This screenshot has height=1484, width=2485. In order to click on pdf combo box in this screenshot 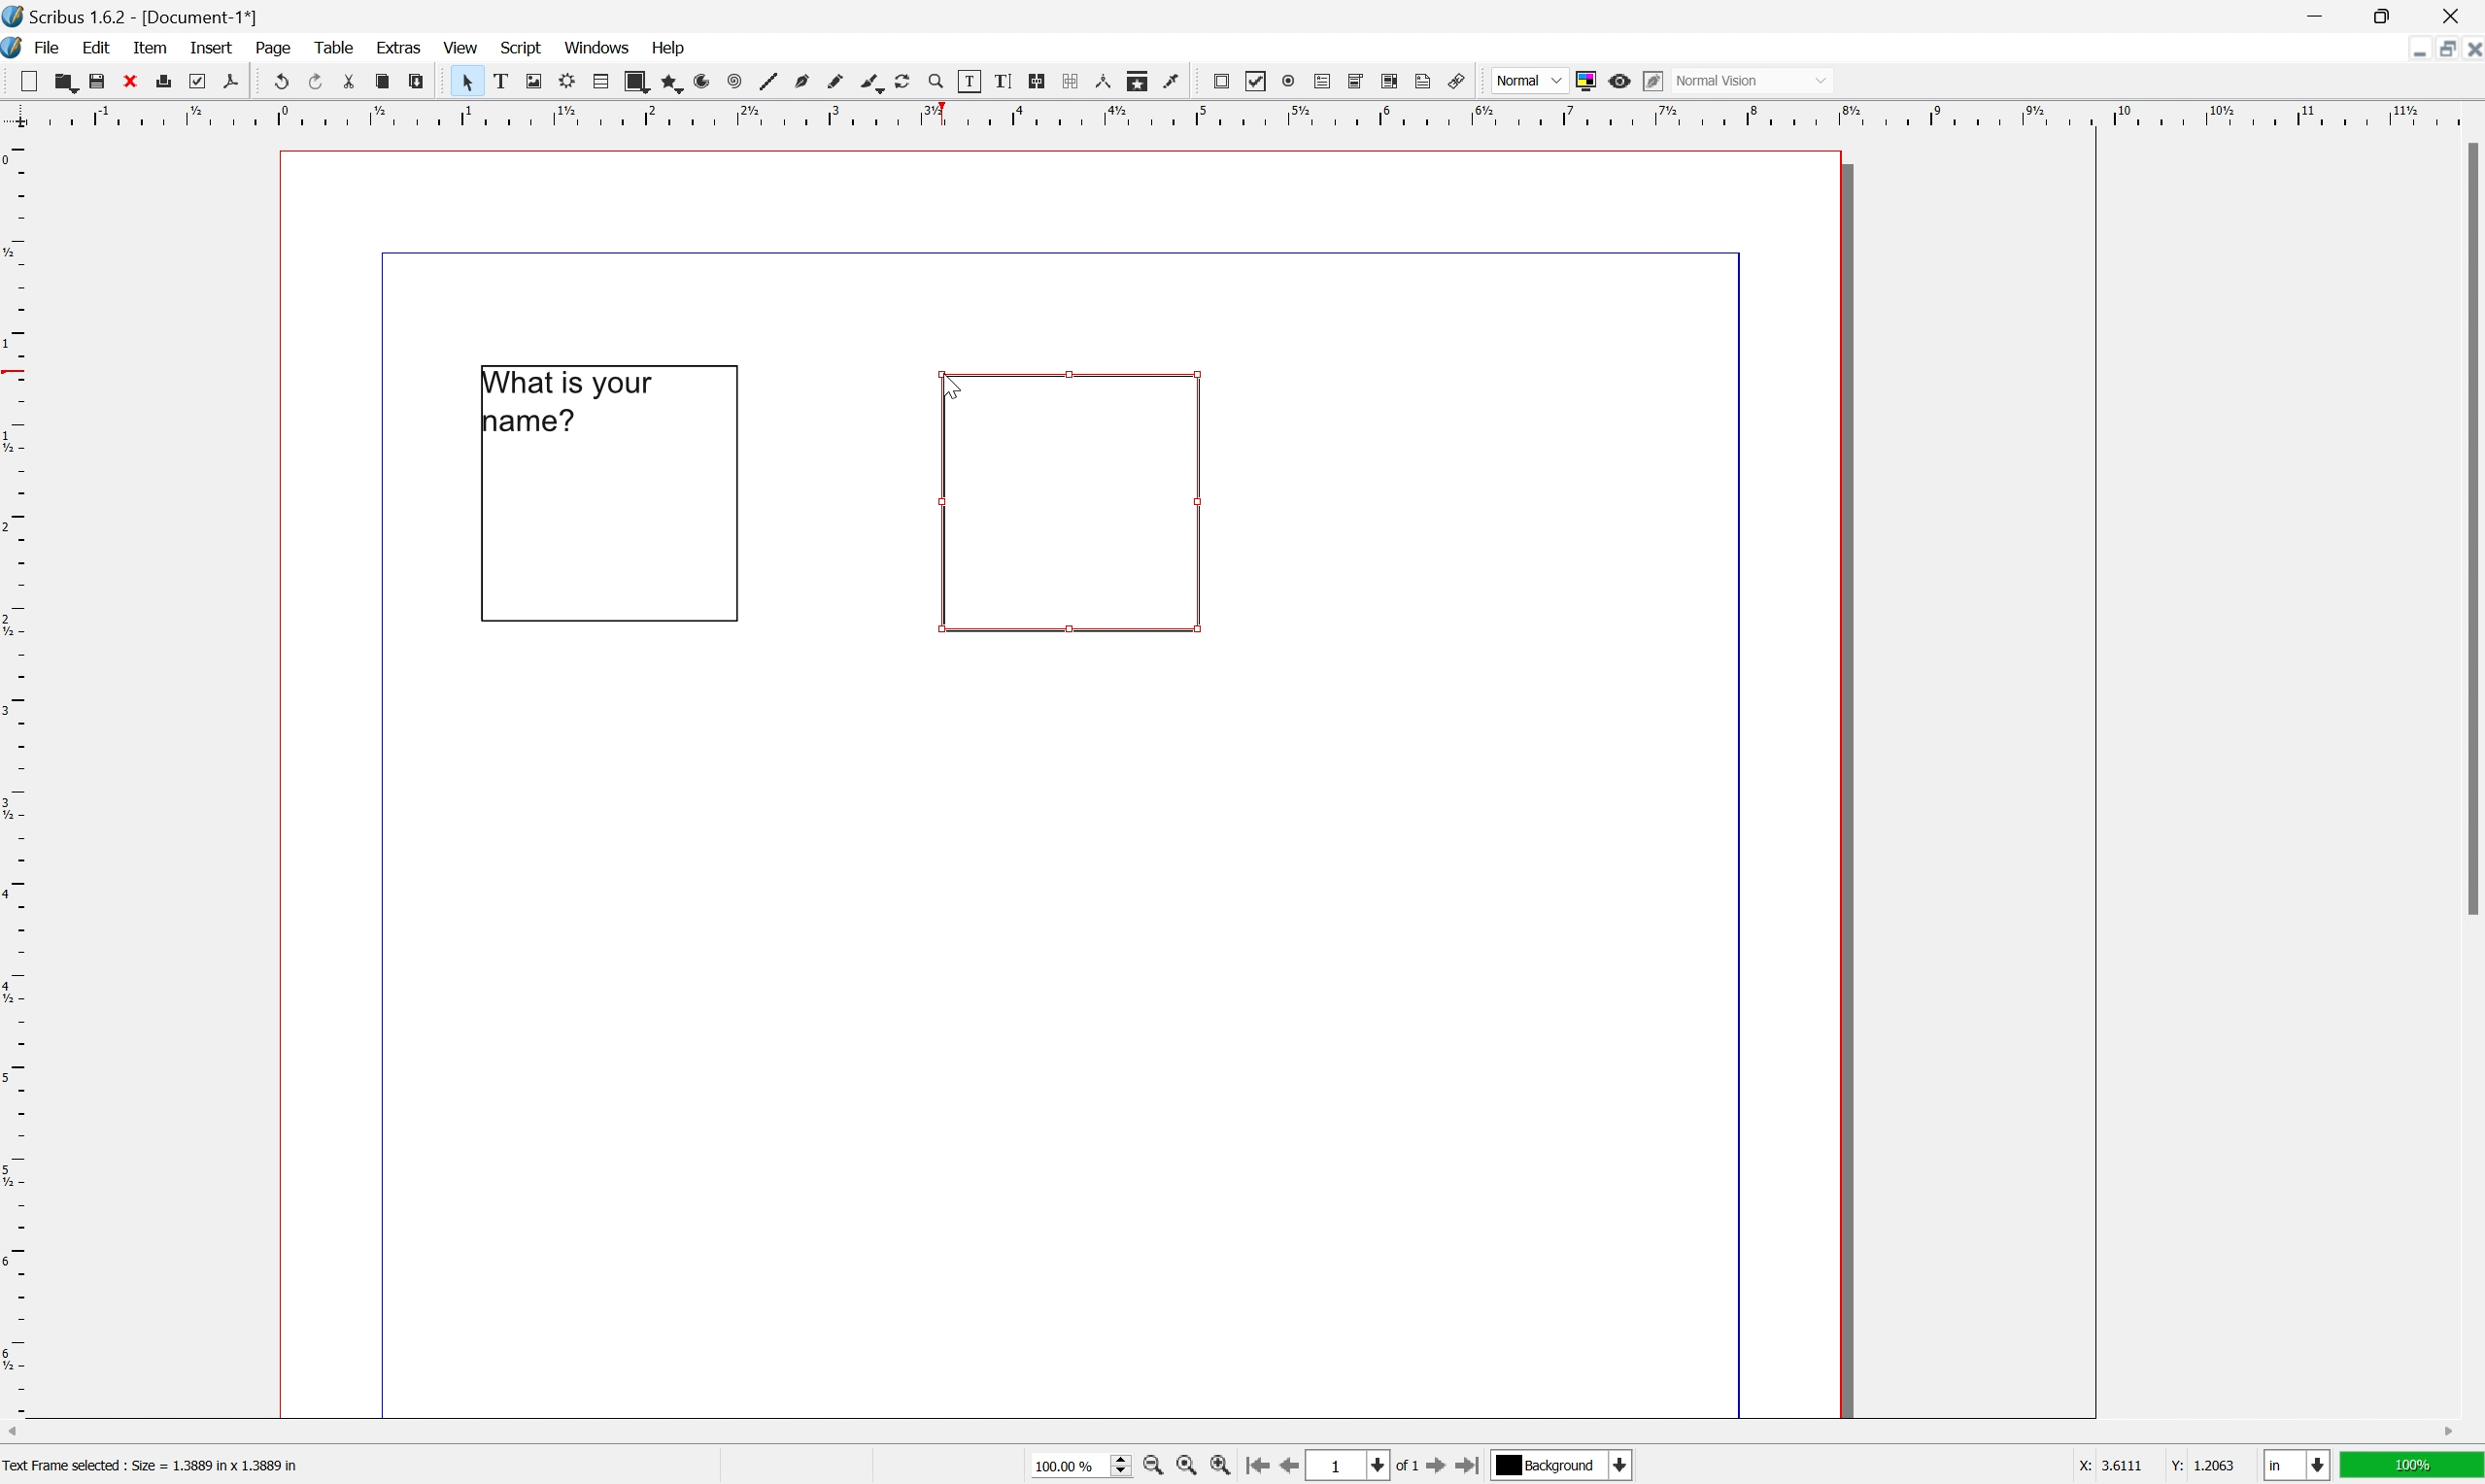, I will do `click(1355, 80)`.